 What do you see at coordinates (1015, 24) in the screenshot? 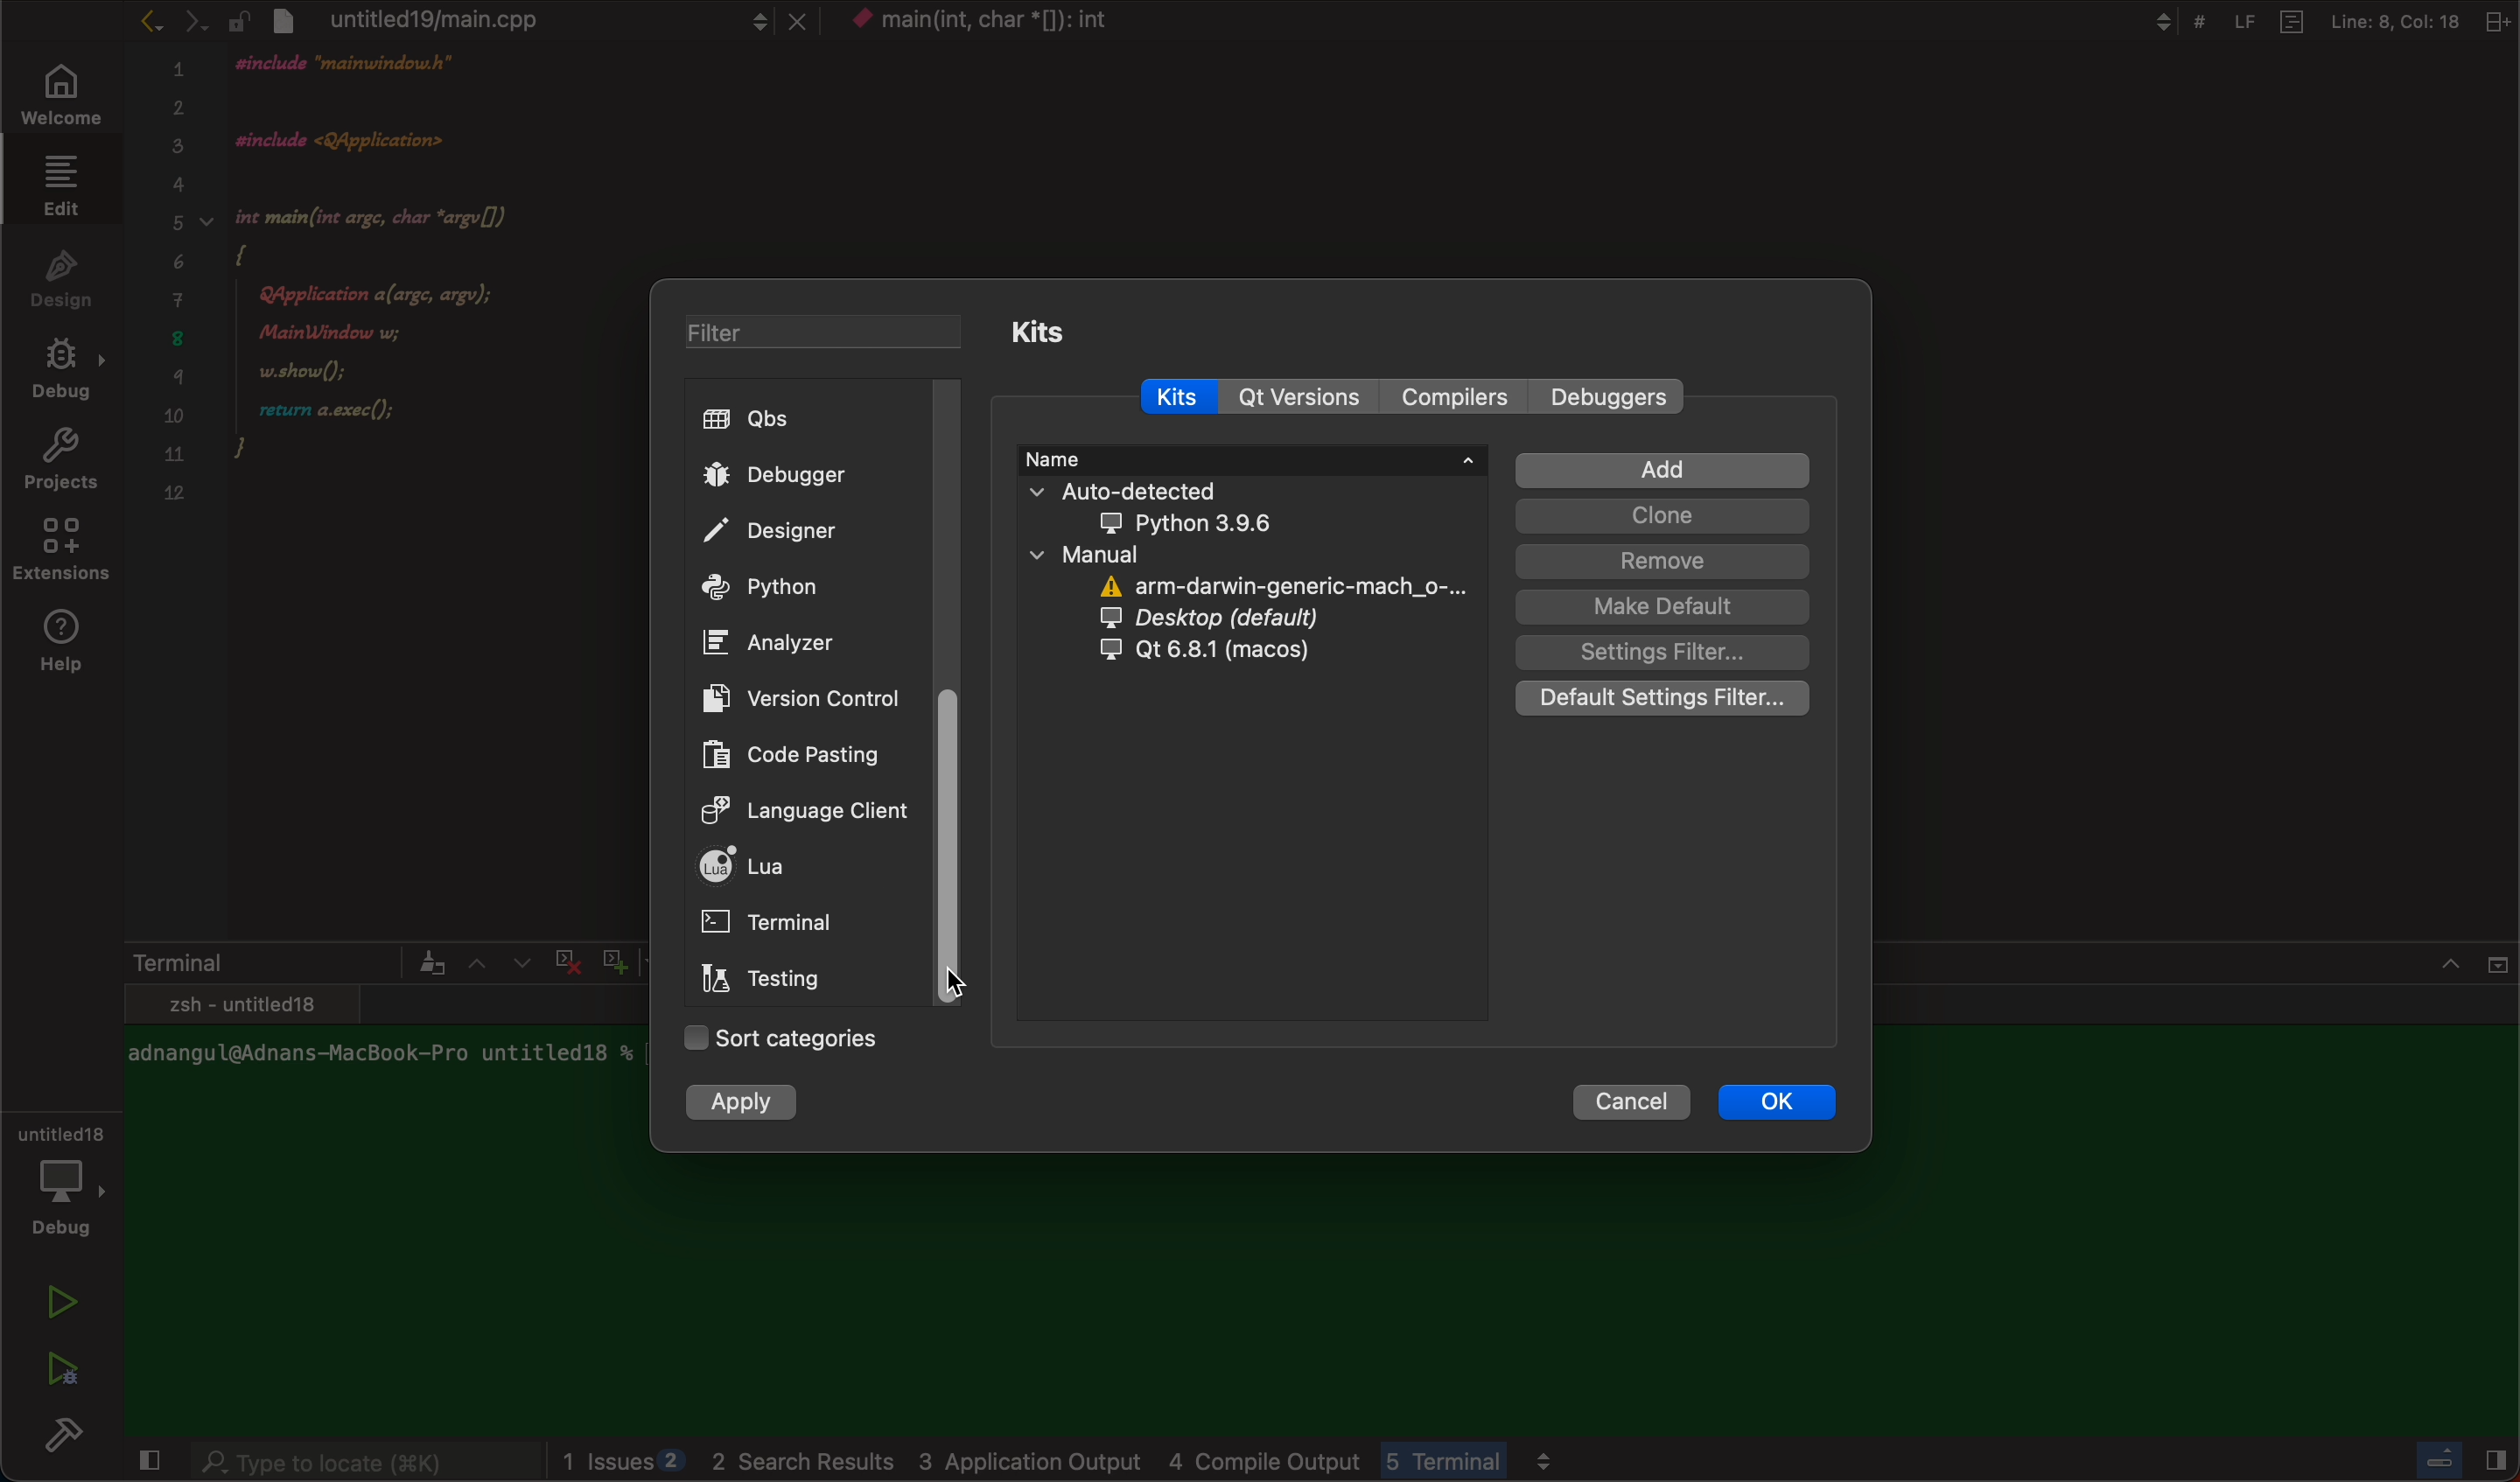
I see `file name` at bounding box center [1015, 24].